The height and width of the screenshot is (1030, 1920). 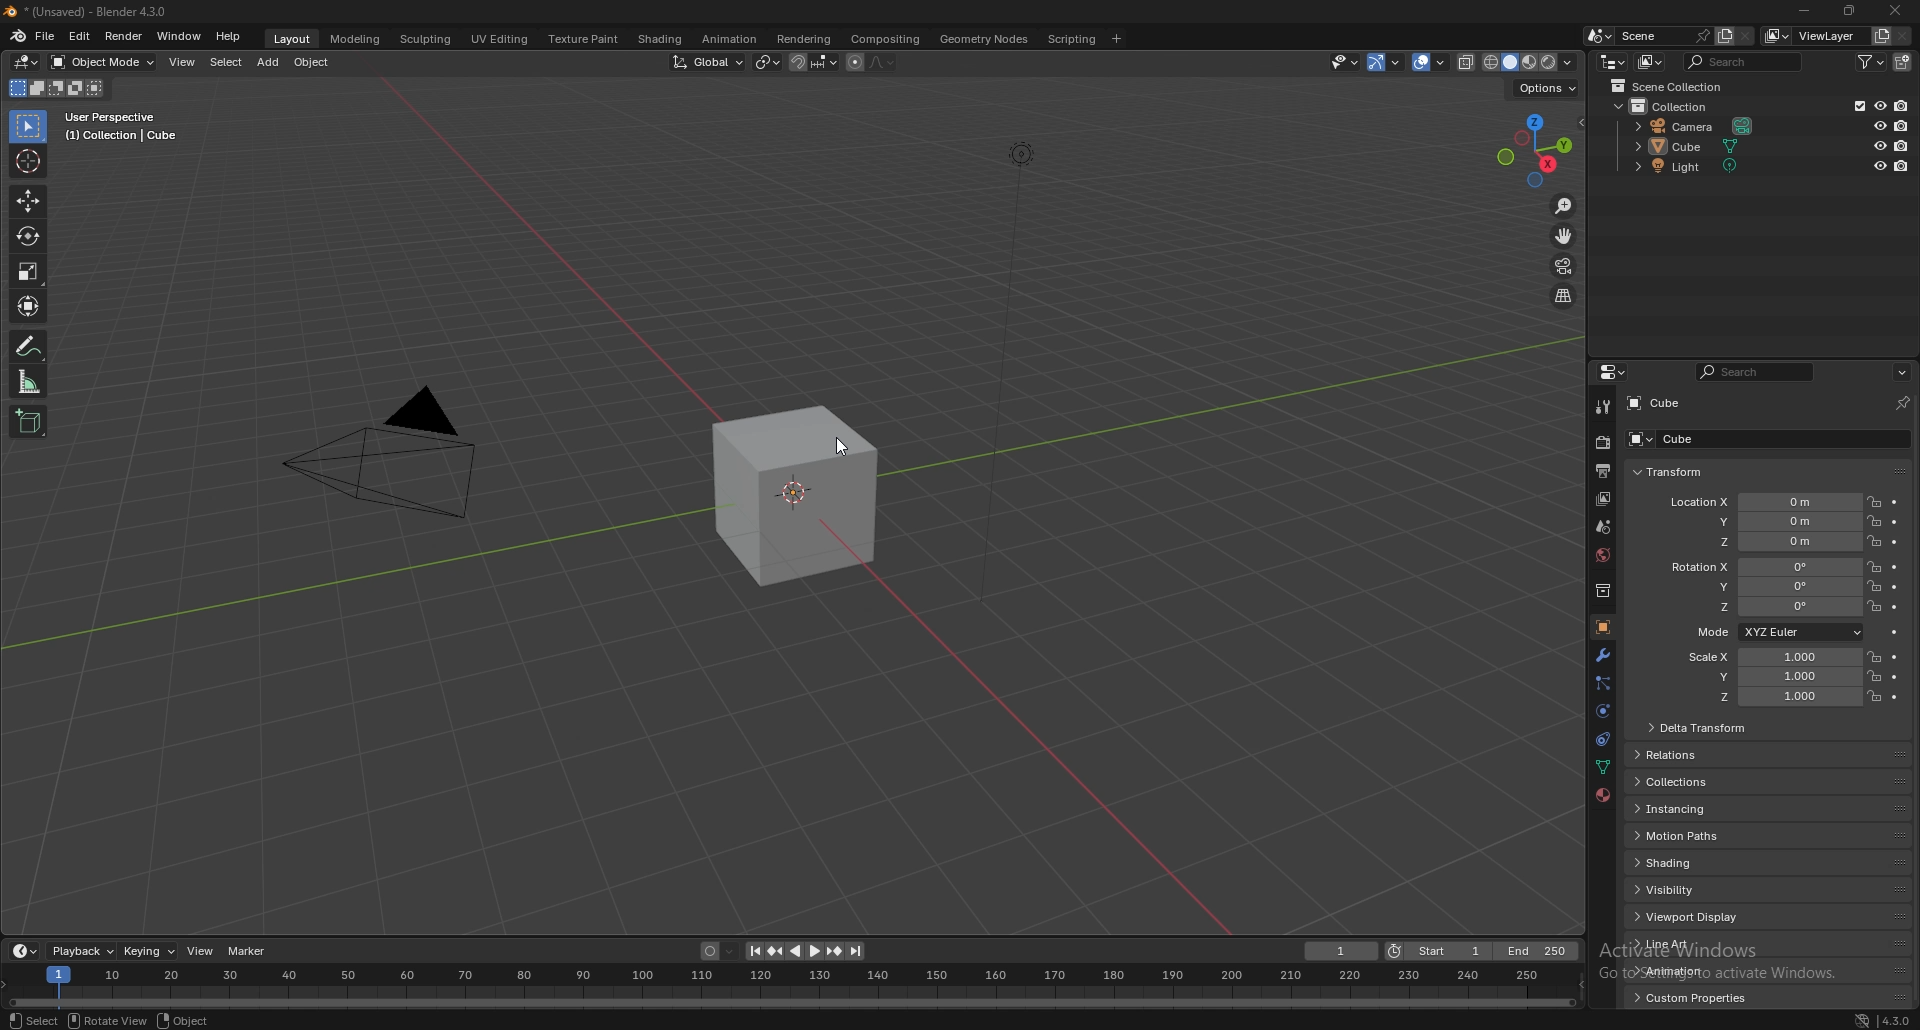 What do you see at coordinates (1897, 1022) in the screenshot?
I see `version` at bounding box center [1897, 1022].